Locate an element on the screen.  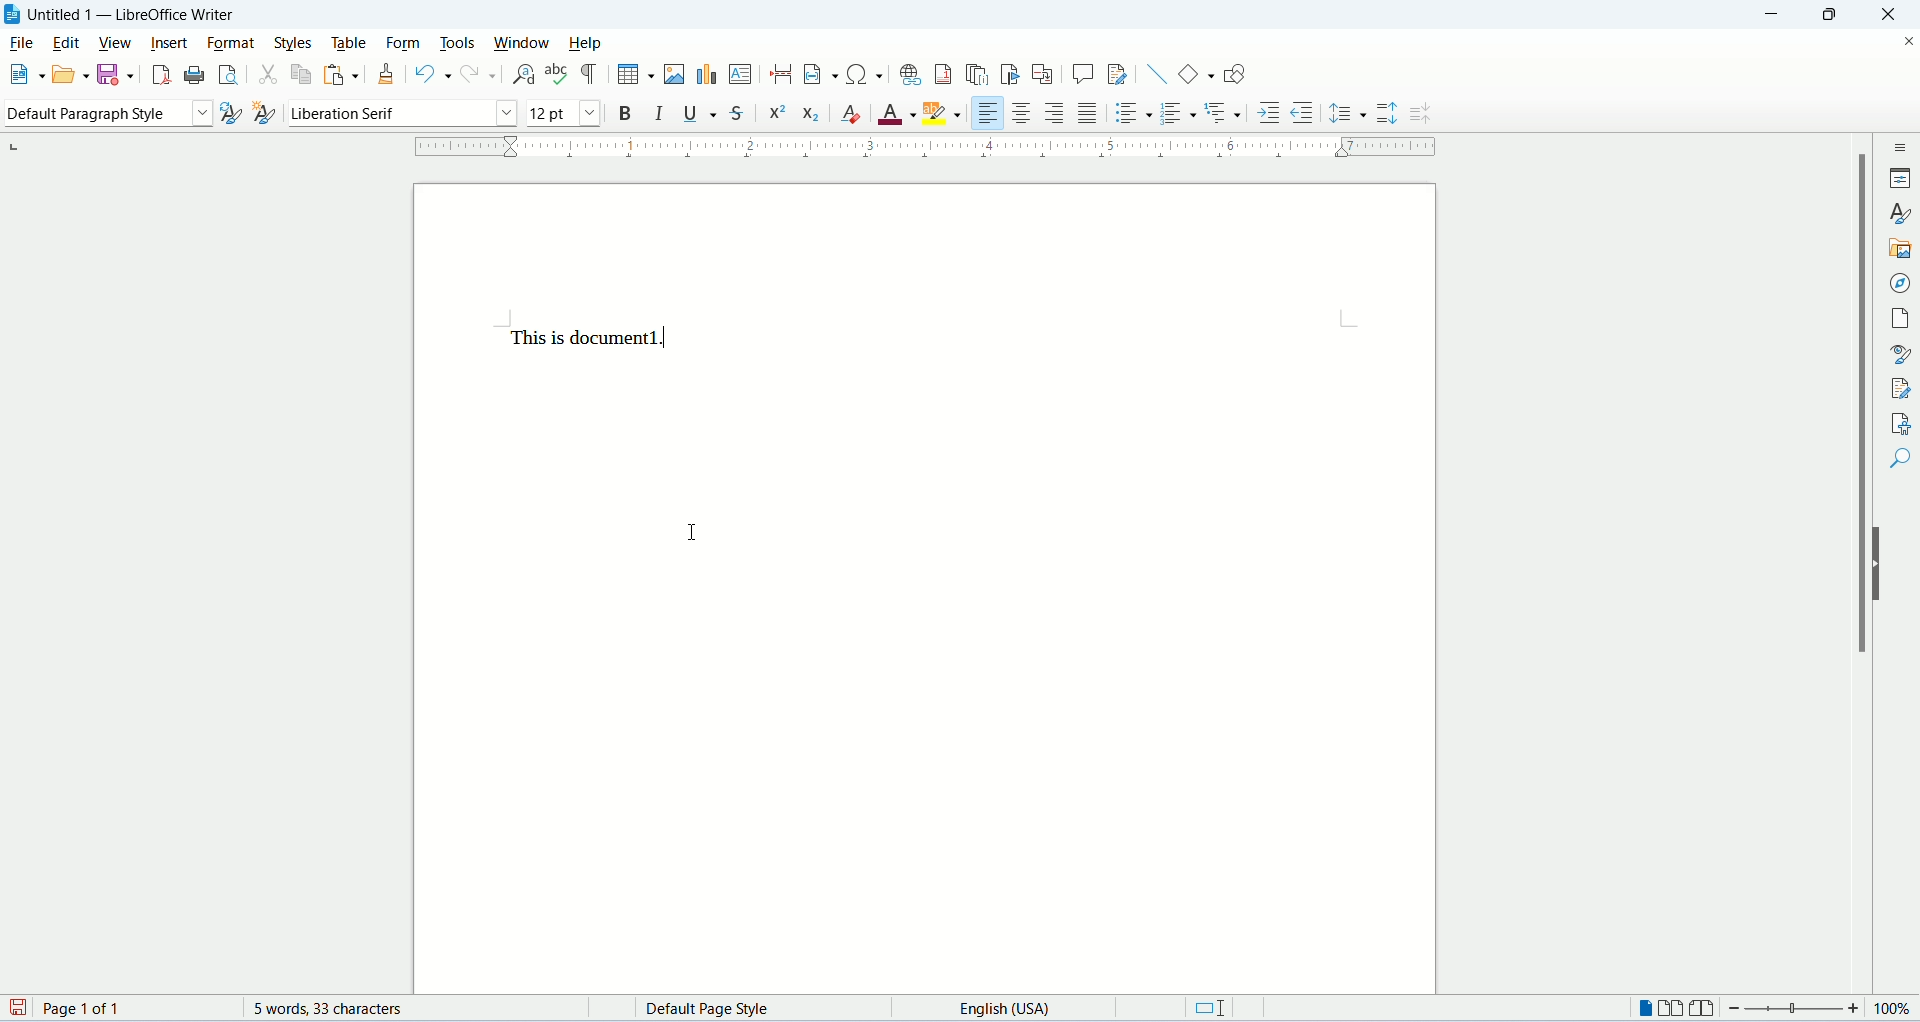
manage changes is located at coordinates (1897, 389).